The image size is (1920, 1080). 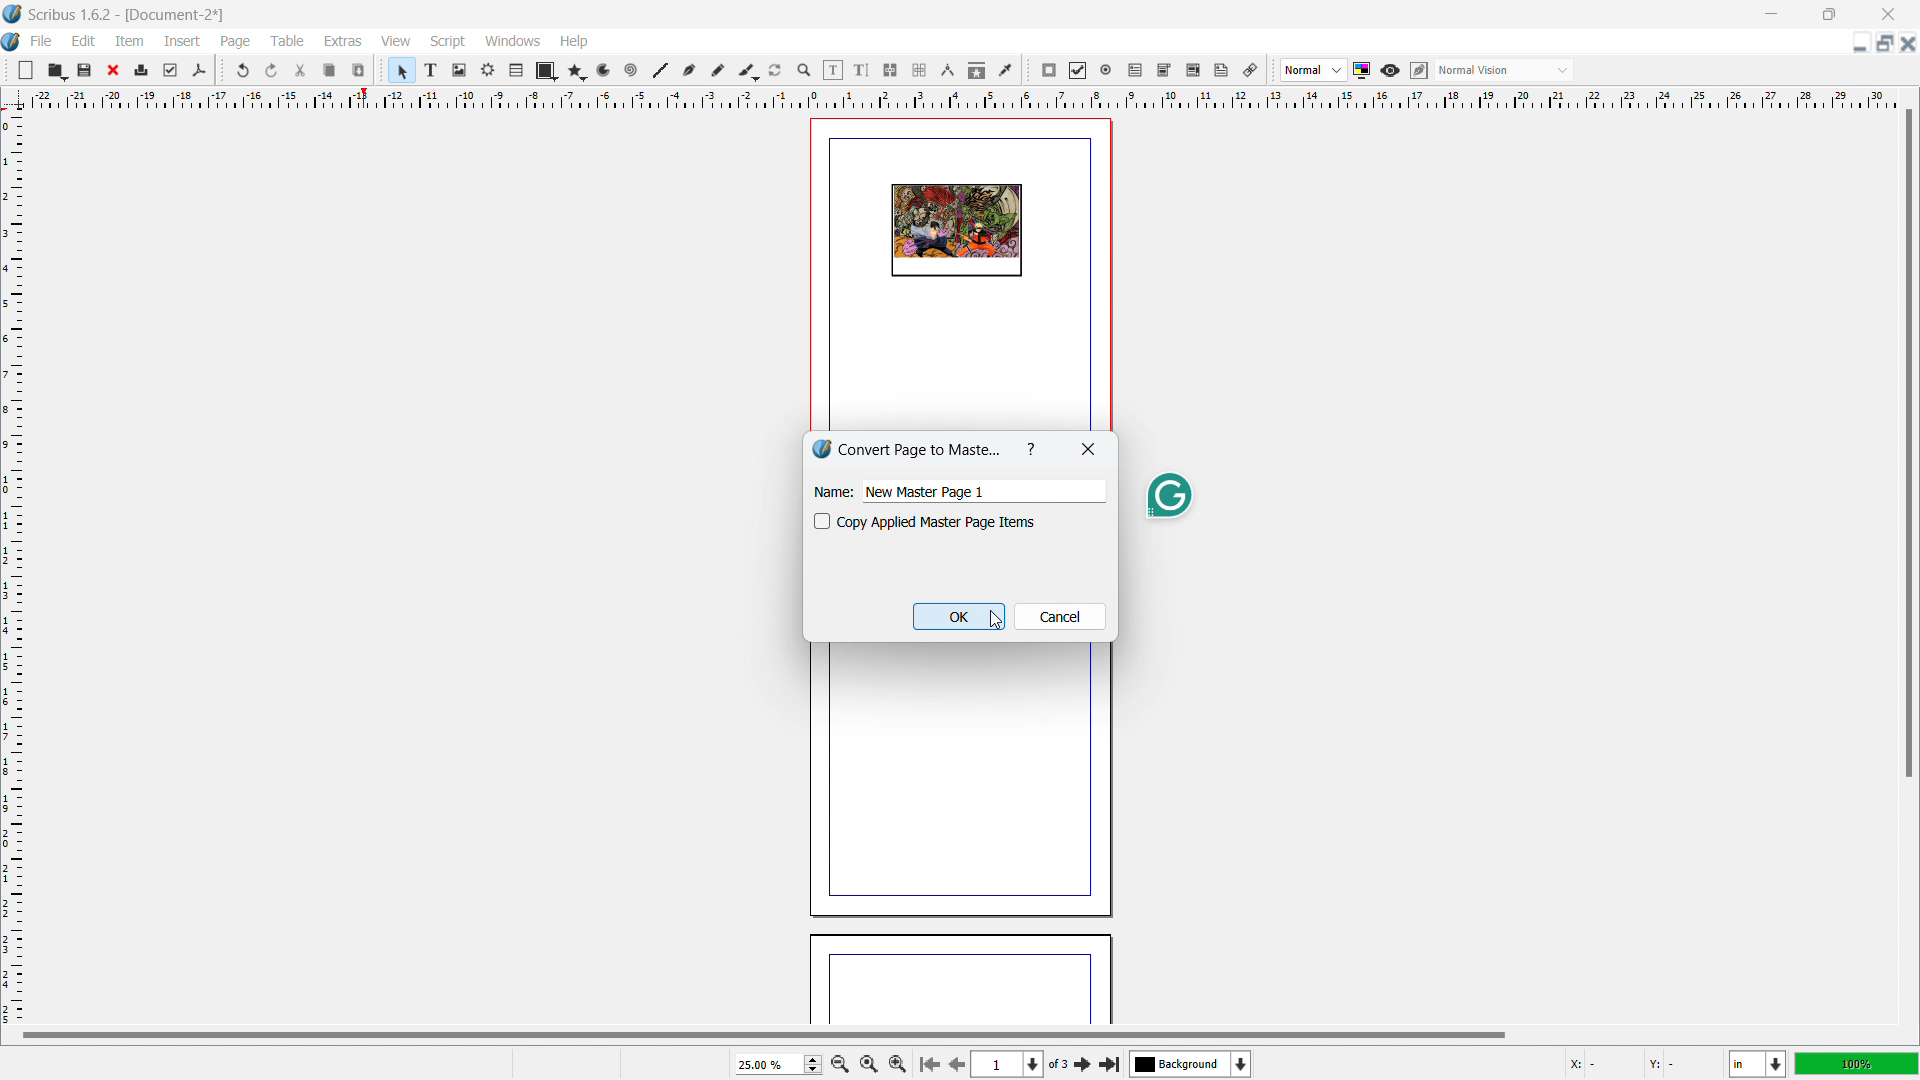 What do you see at coordinates (1857, 1063) in the screenshot?
I see `zoom level` at bounding box center [1857, 1063].